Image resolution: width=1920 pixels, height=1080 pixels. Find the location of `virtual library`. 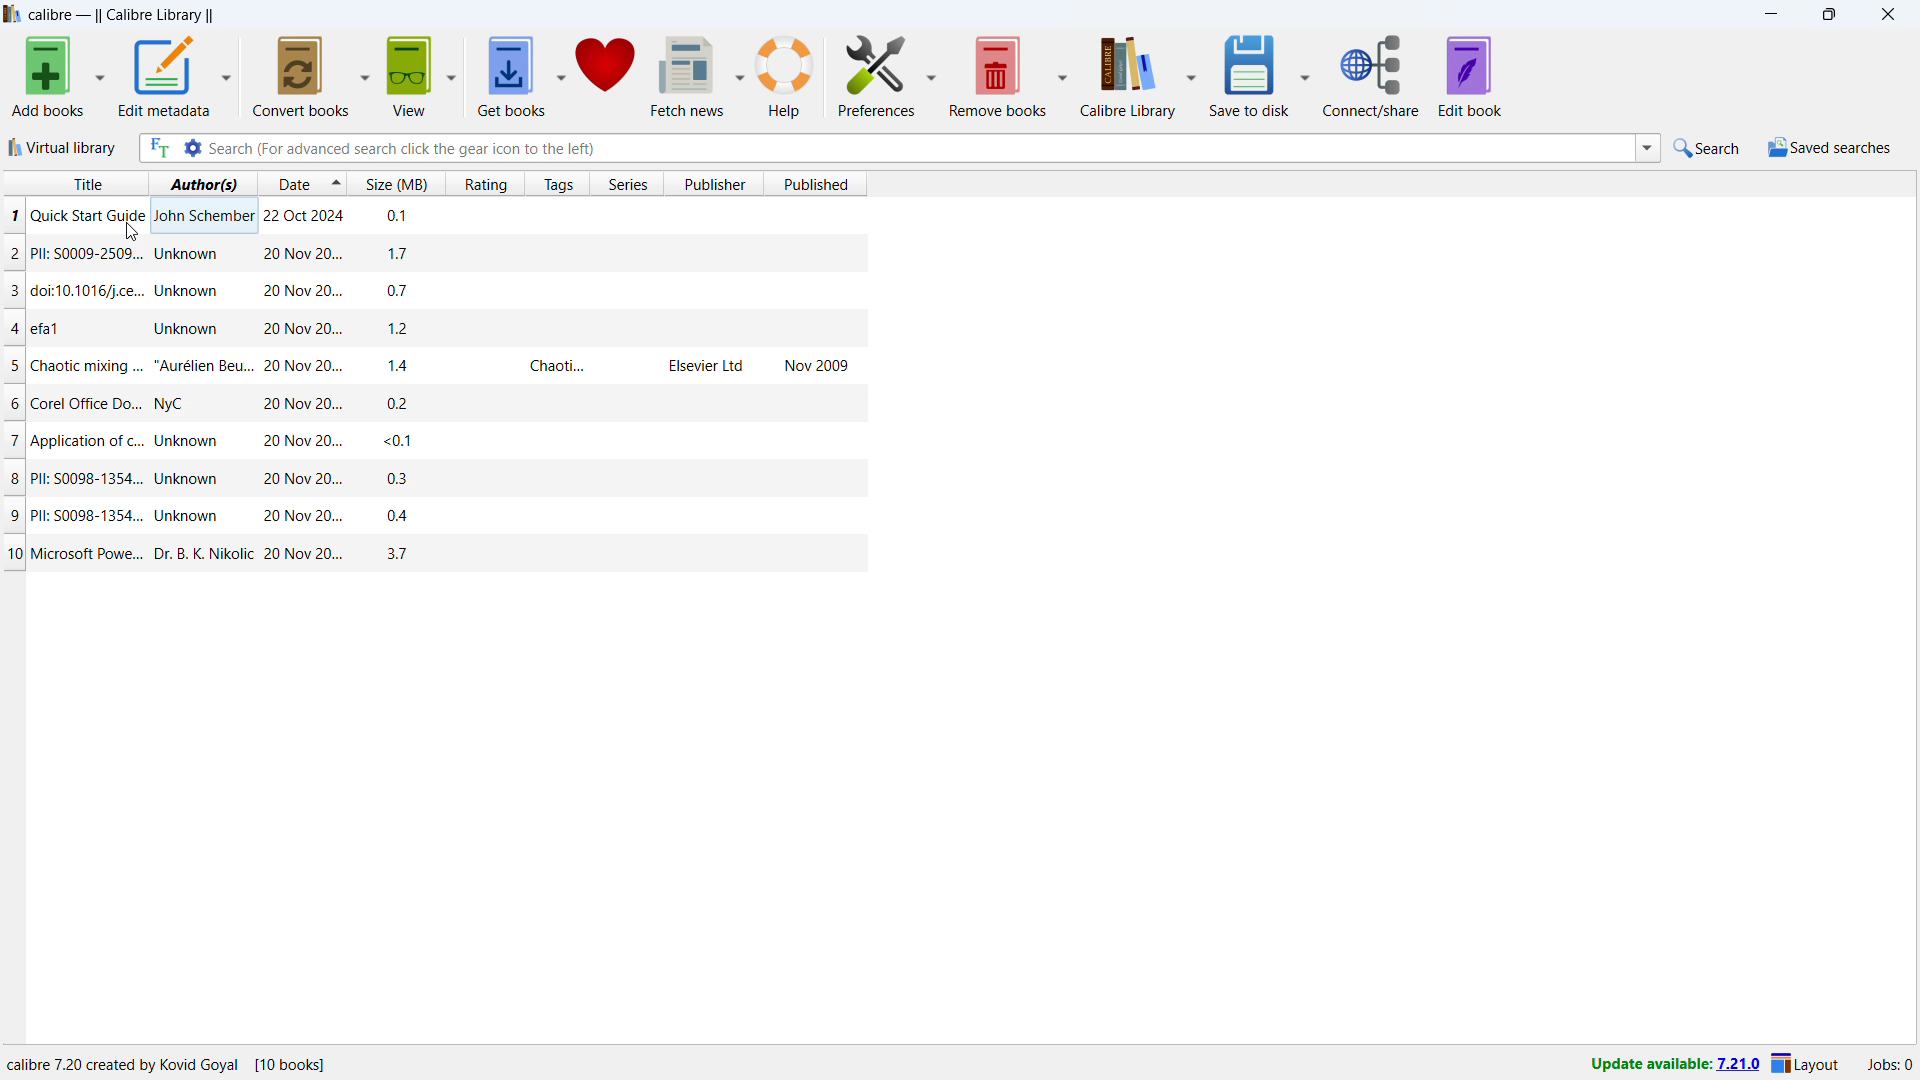

virtual library is located at coordinates (63, 148).